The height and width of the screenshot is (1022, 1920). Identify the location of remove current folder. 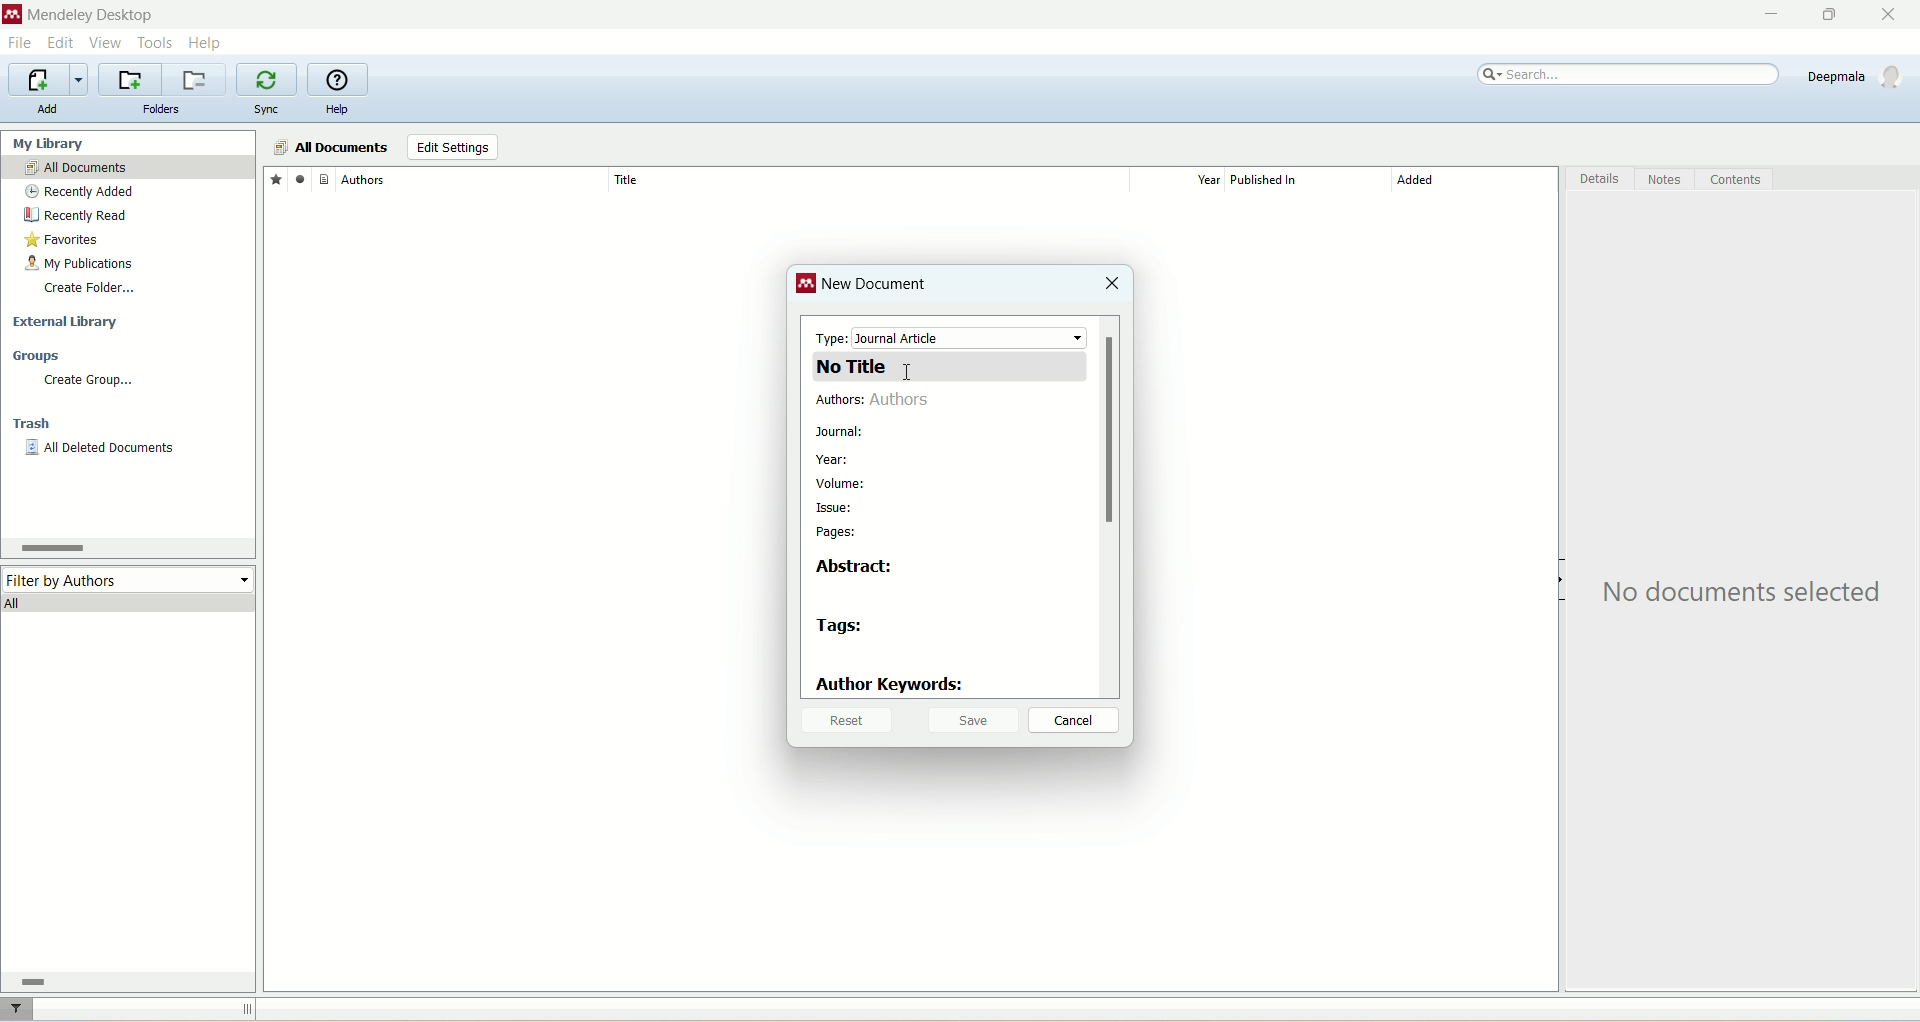
(197, 79).